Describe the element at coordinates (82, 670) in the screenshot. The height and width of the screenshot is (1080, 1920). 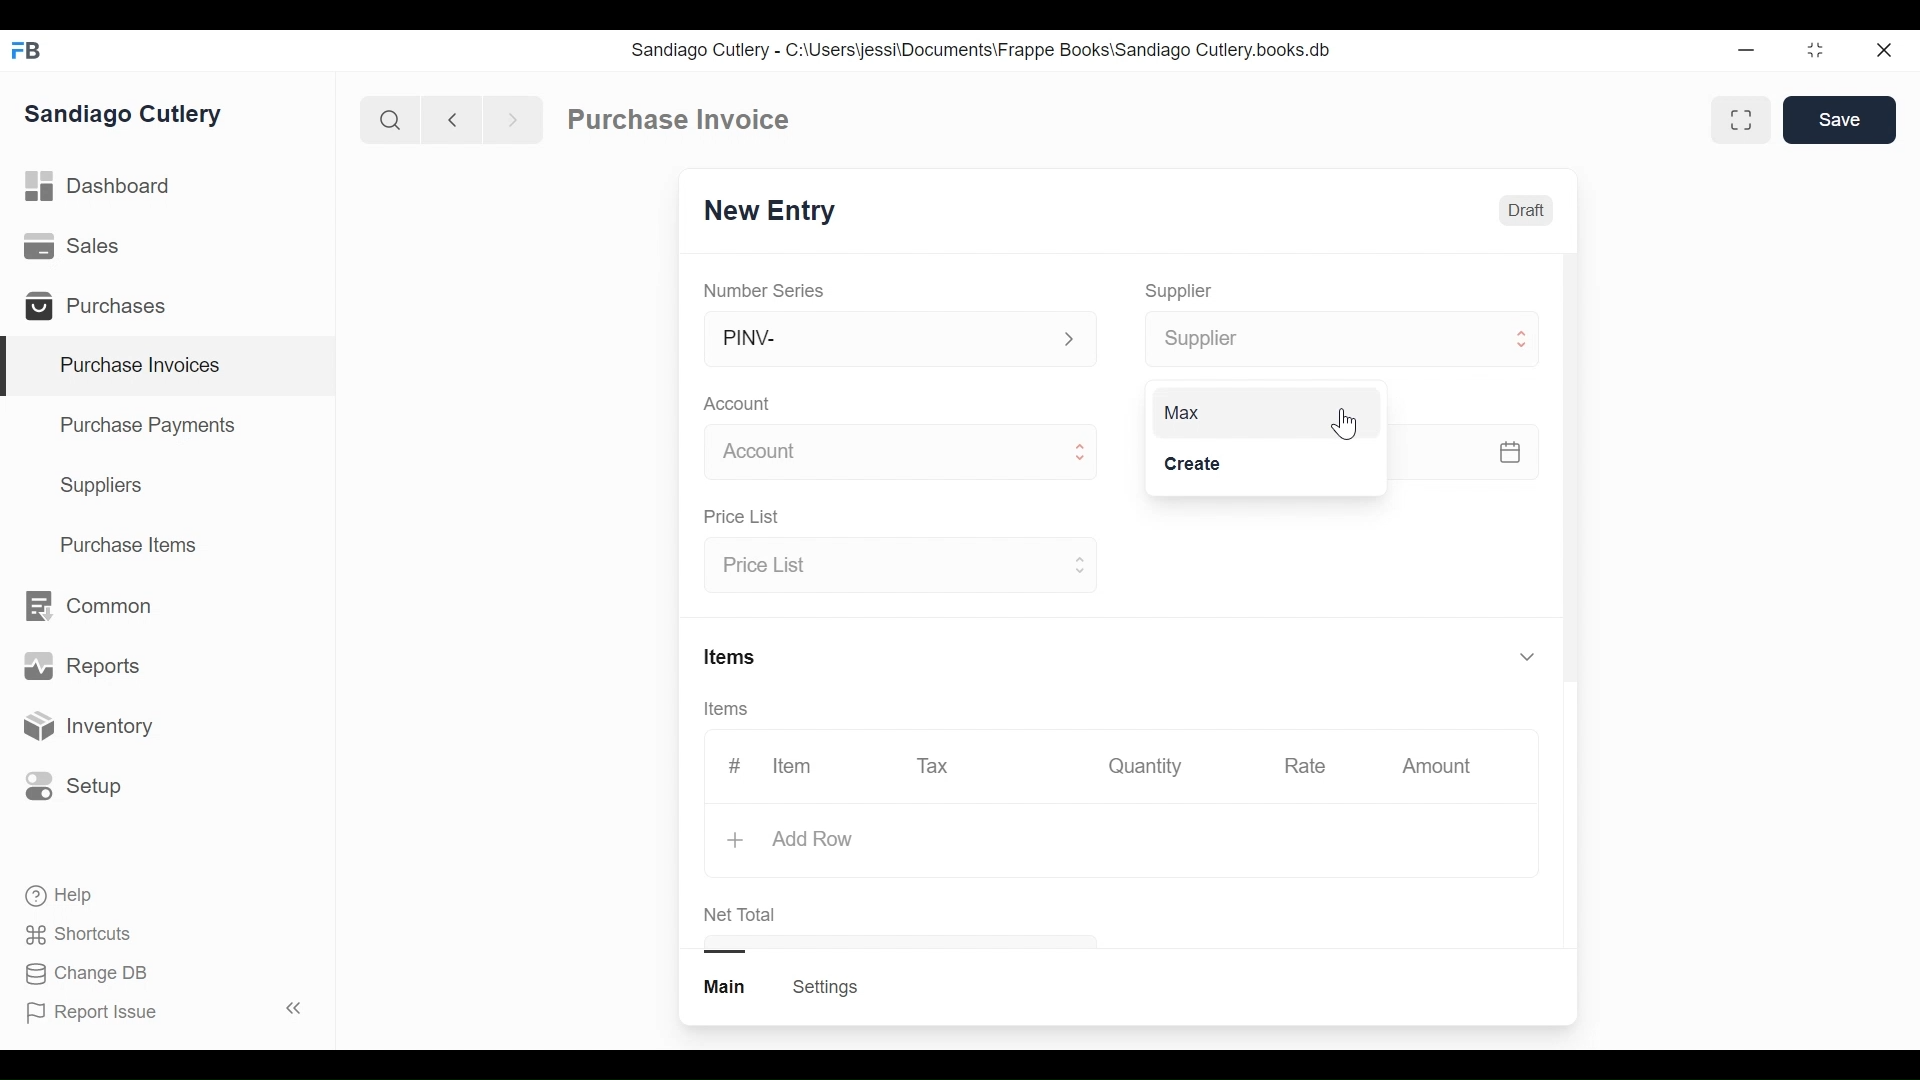
I see `Reports` at that location.